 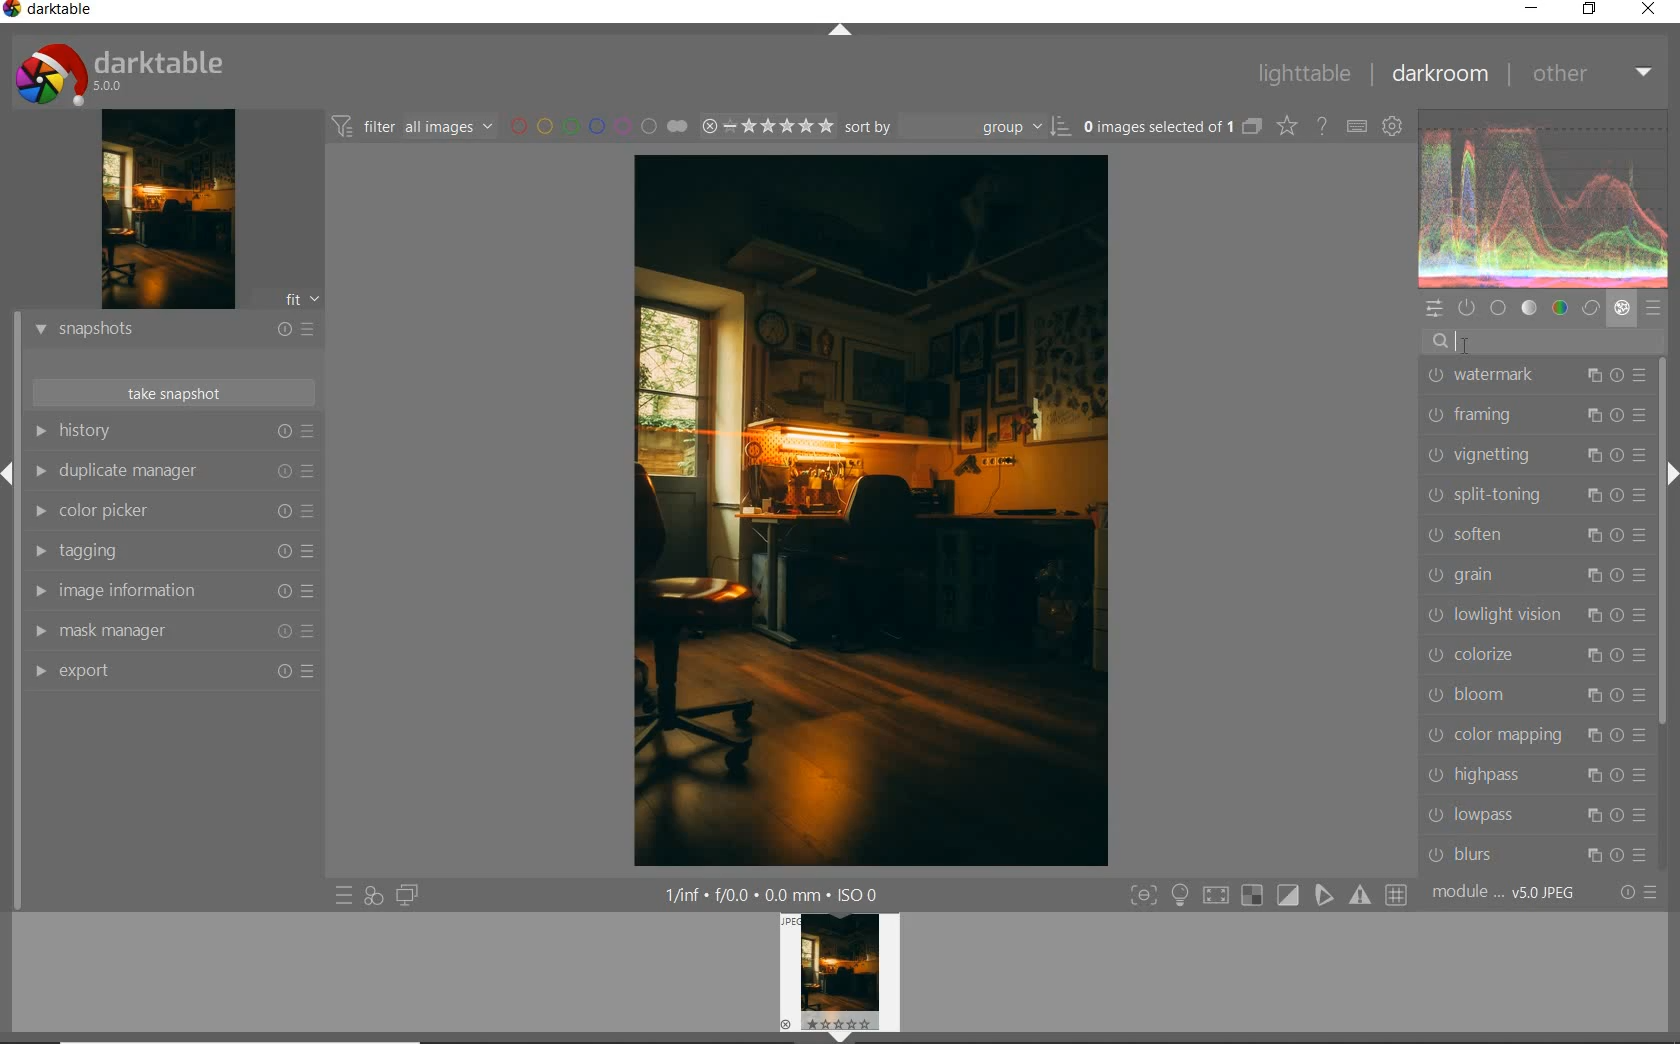 I want to click on search modules by name, so click(x=1545, y=342).